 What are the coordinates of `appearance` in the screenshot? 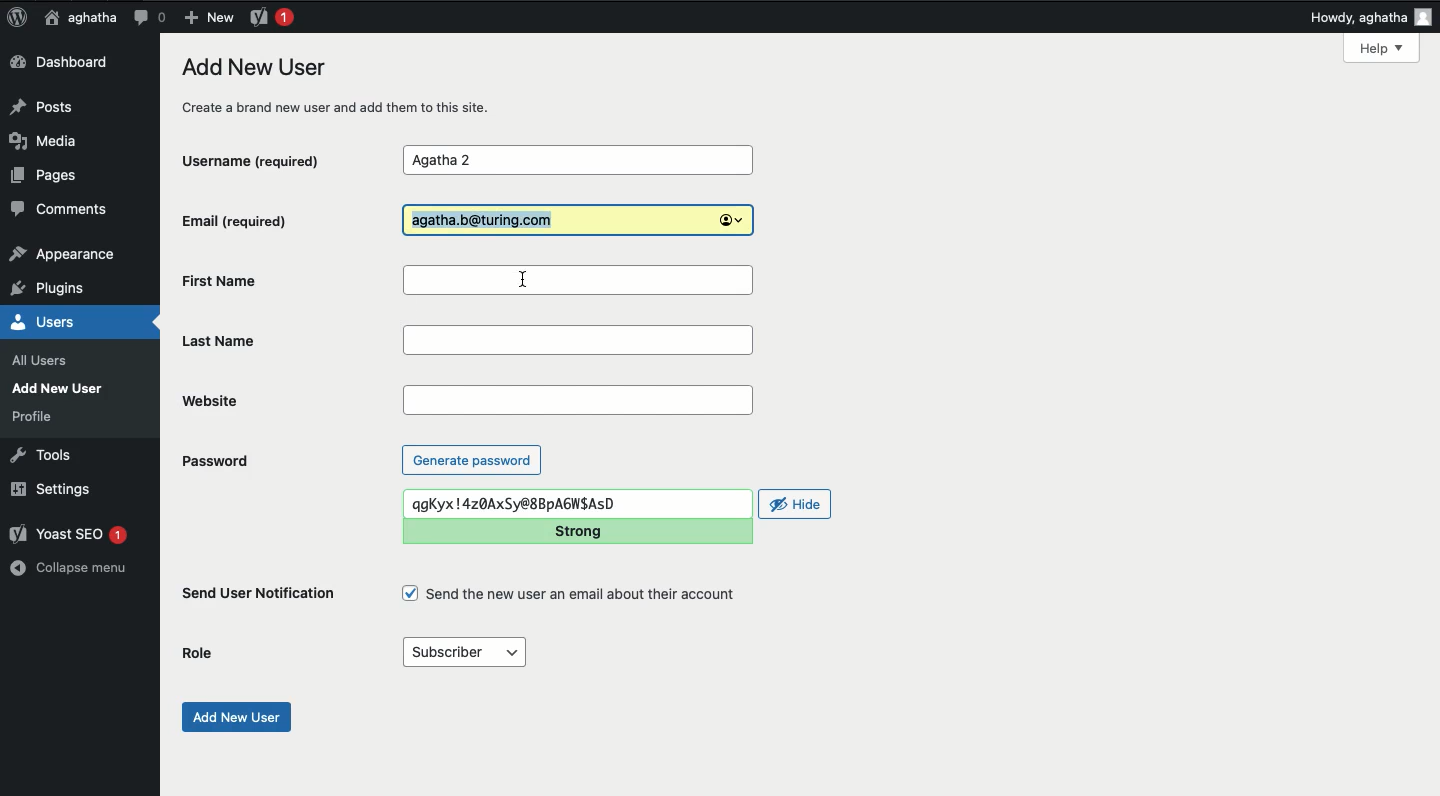 It's located at (63, 256).